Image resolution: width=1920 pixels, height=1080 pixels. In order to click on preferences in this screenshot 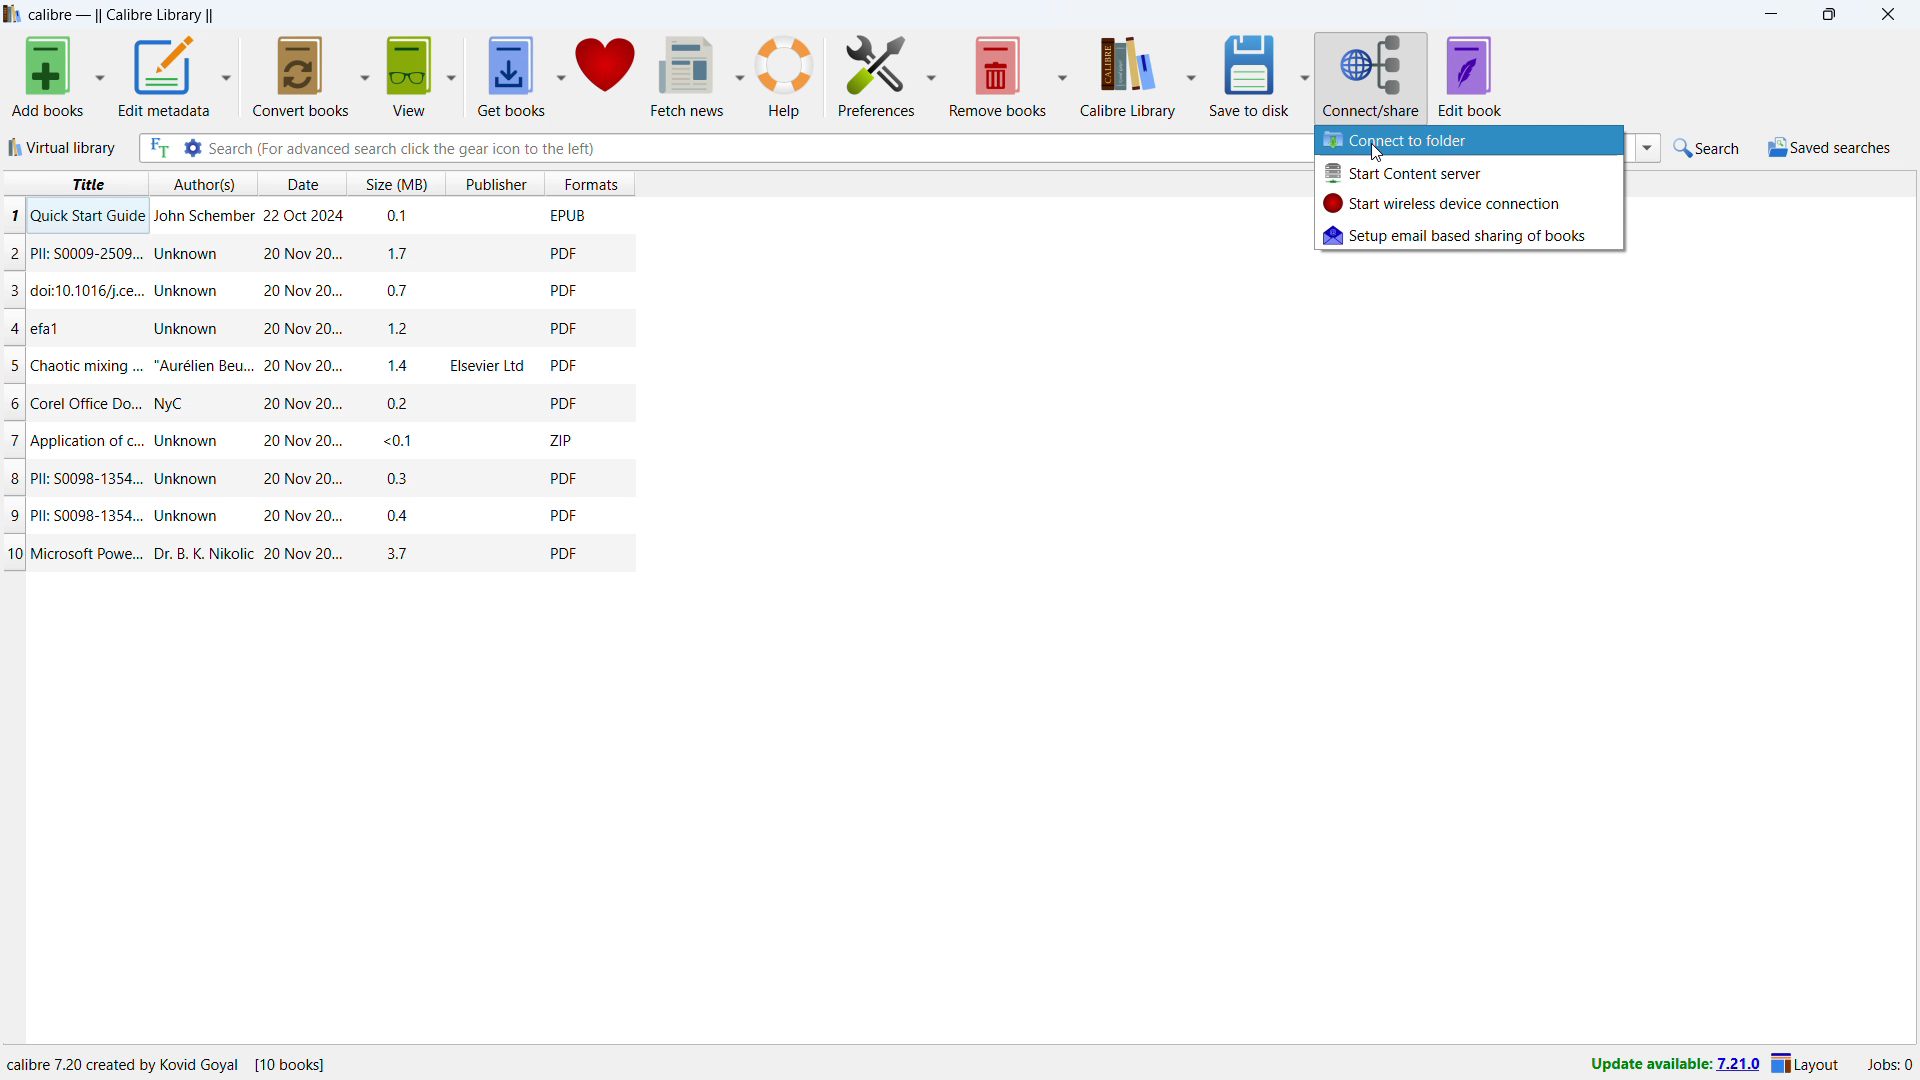, I will do `click(877, 75)`.